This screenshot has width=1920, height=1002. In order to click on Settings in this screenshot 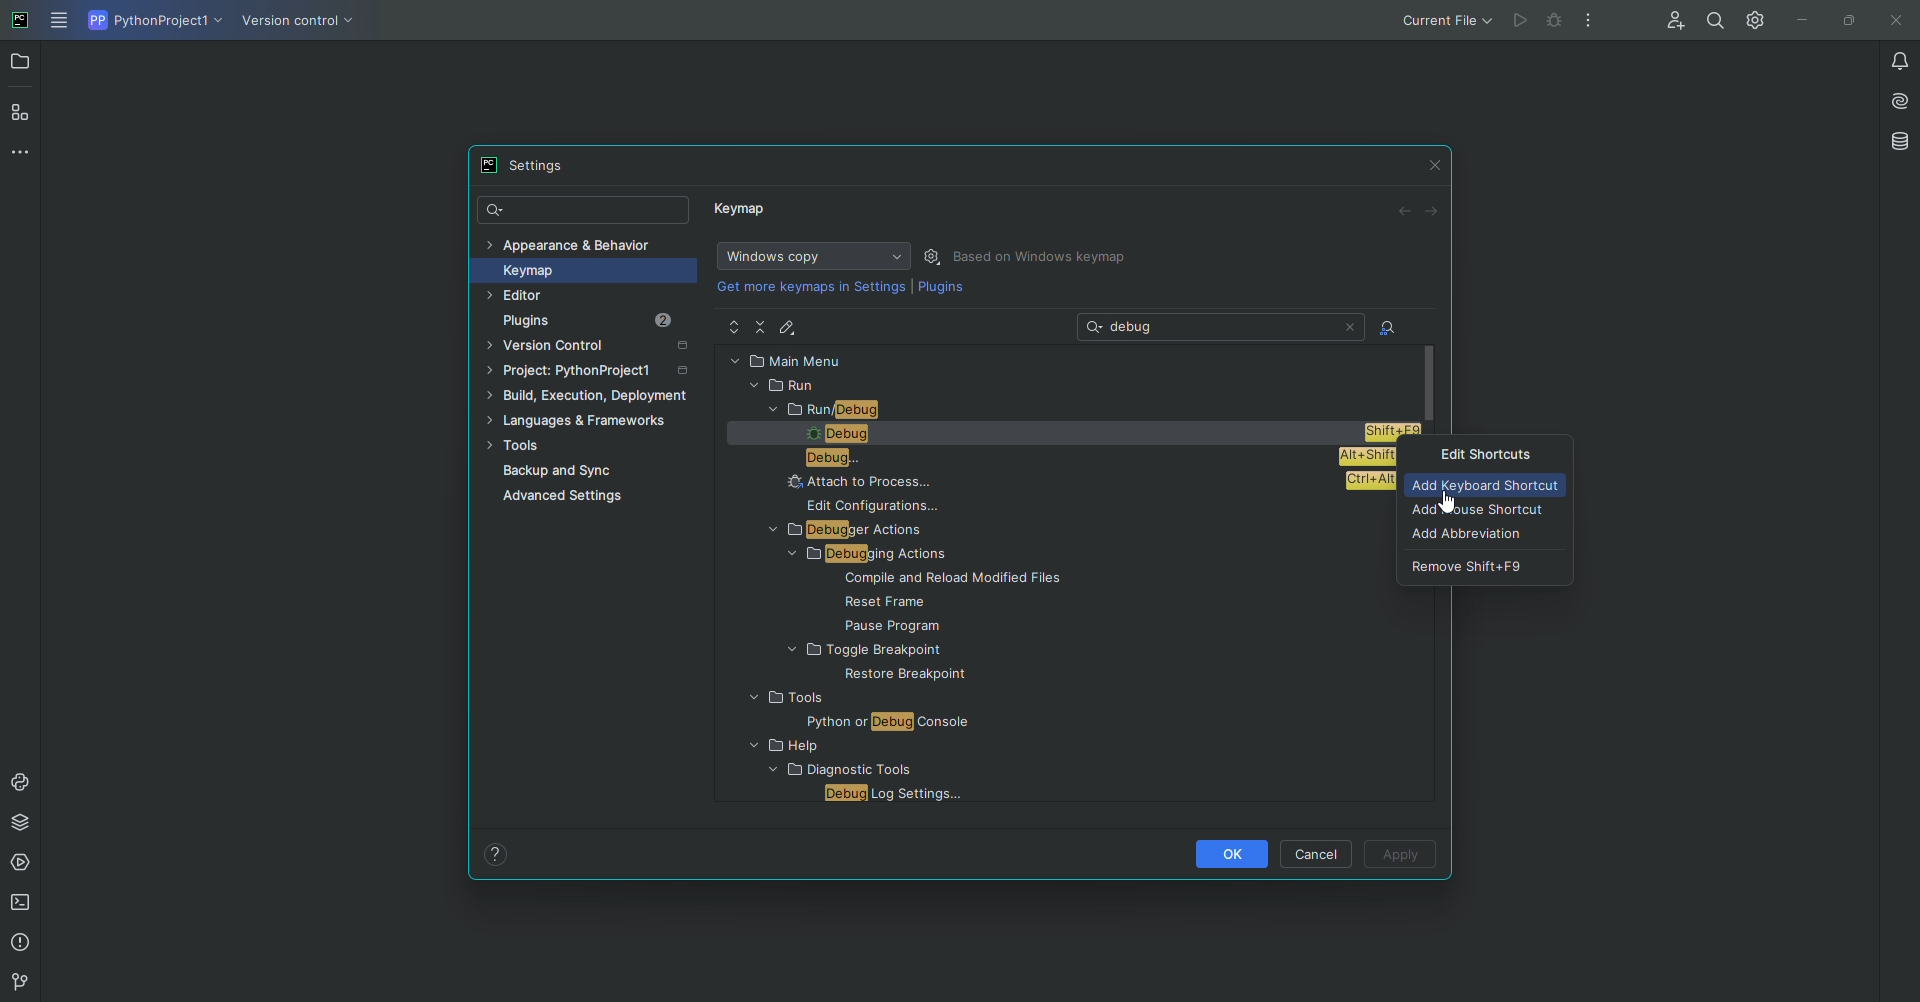, I will do `click(531, 165)`.